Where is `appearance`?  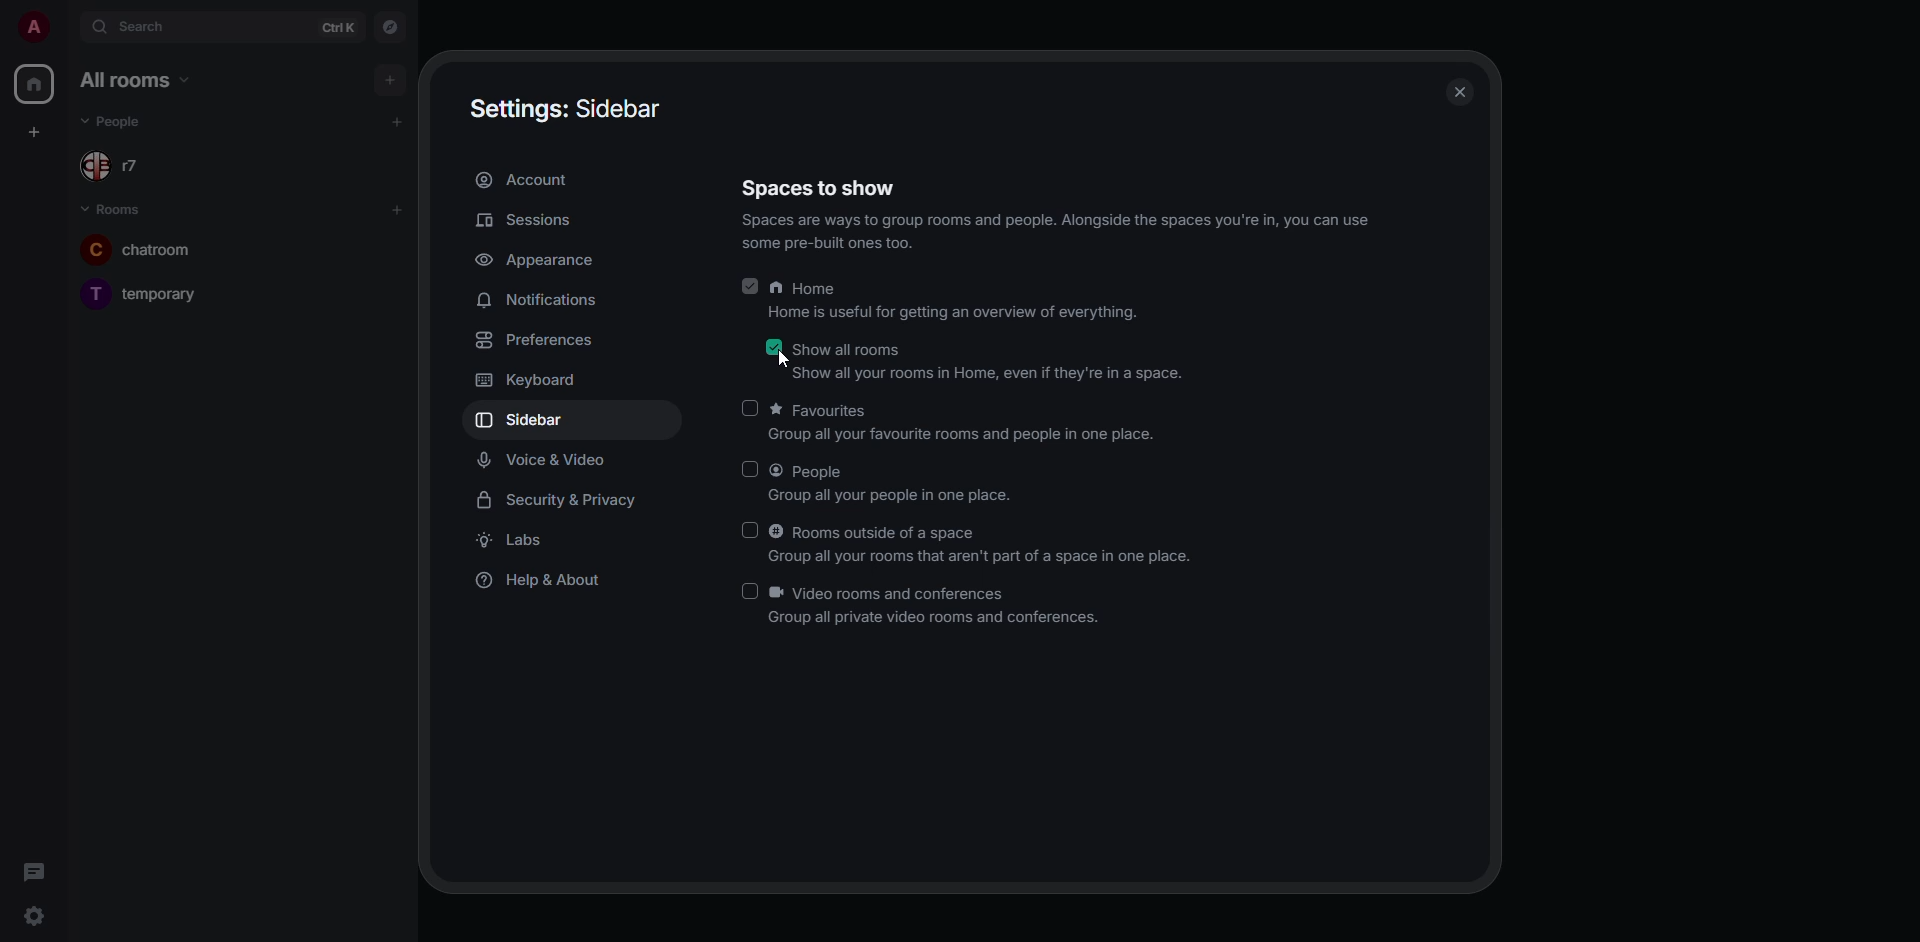 appearance is located at coordinates (540, 262).